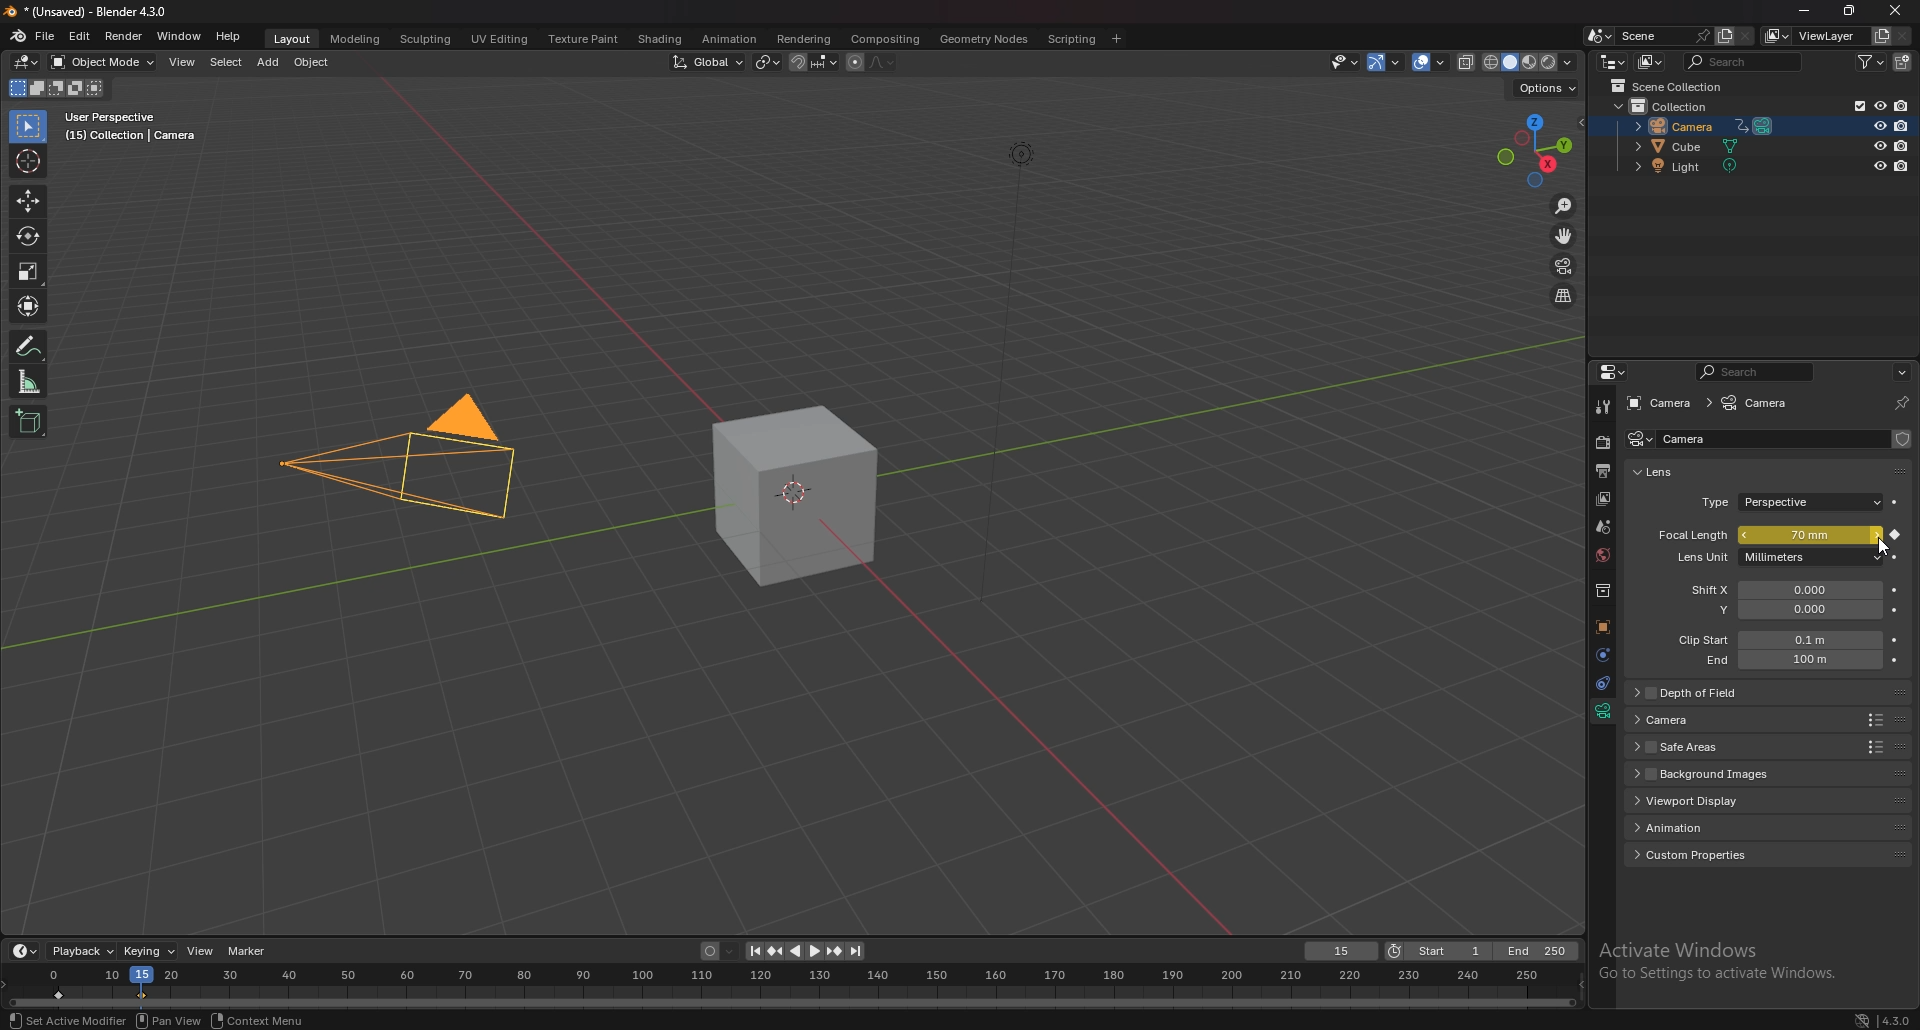 Image resolution: width=1920 pixels, height=1030 pixels. I want to click on type, so click(1791, 504).